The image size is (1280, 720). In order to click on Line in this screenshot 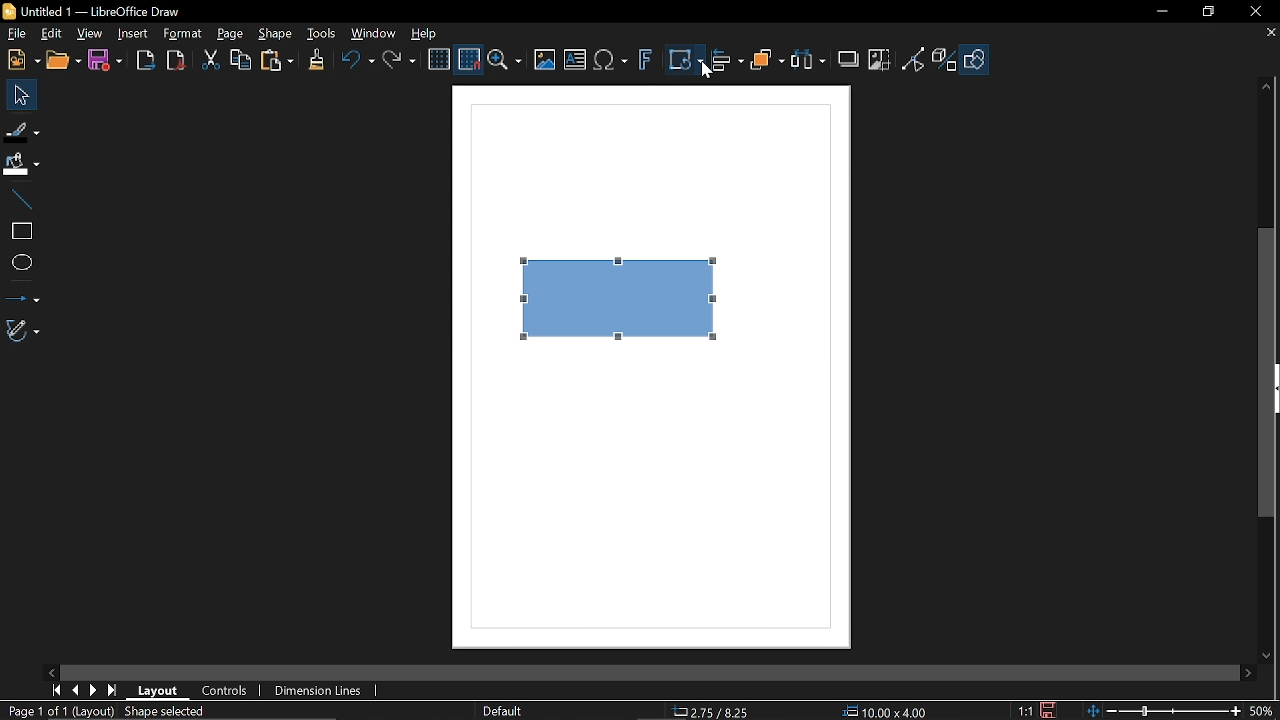, I will do `click(18, 200)`.